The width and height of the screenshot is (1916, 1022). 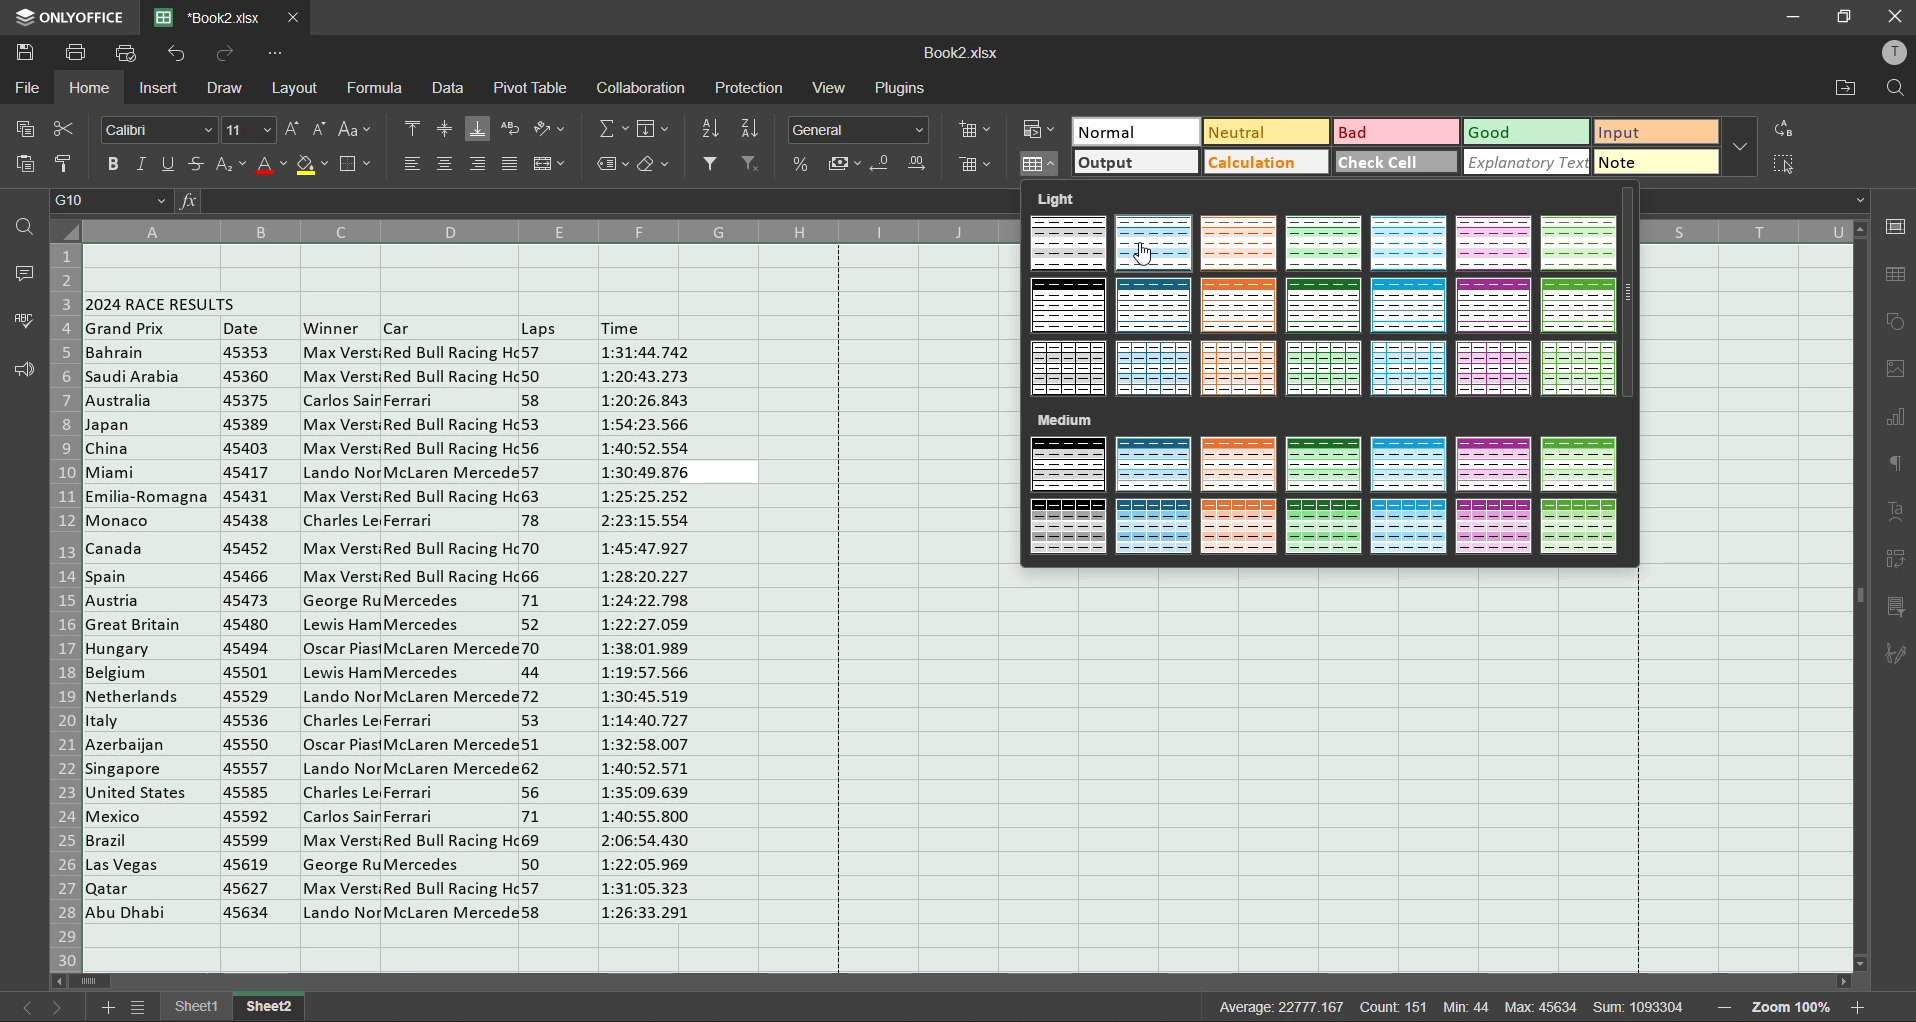 I want to click on accounting, so click(x=846, y=162).